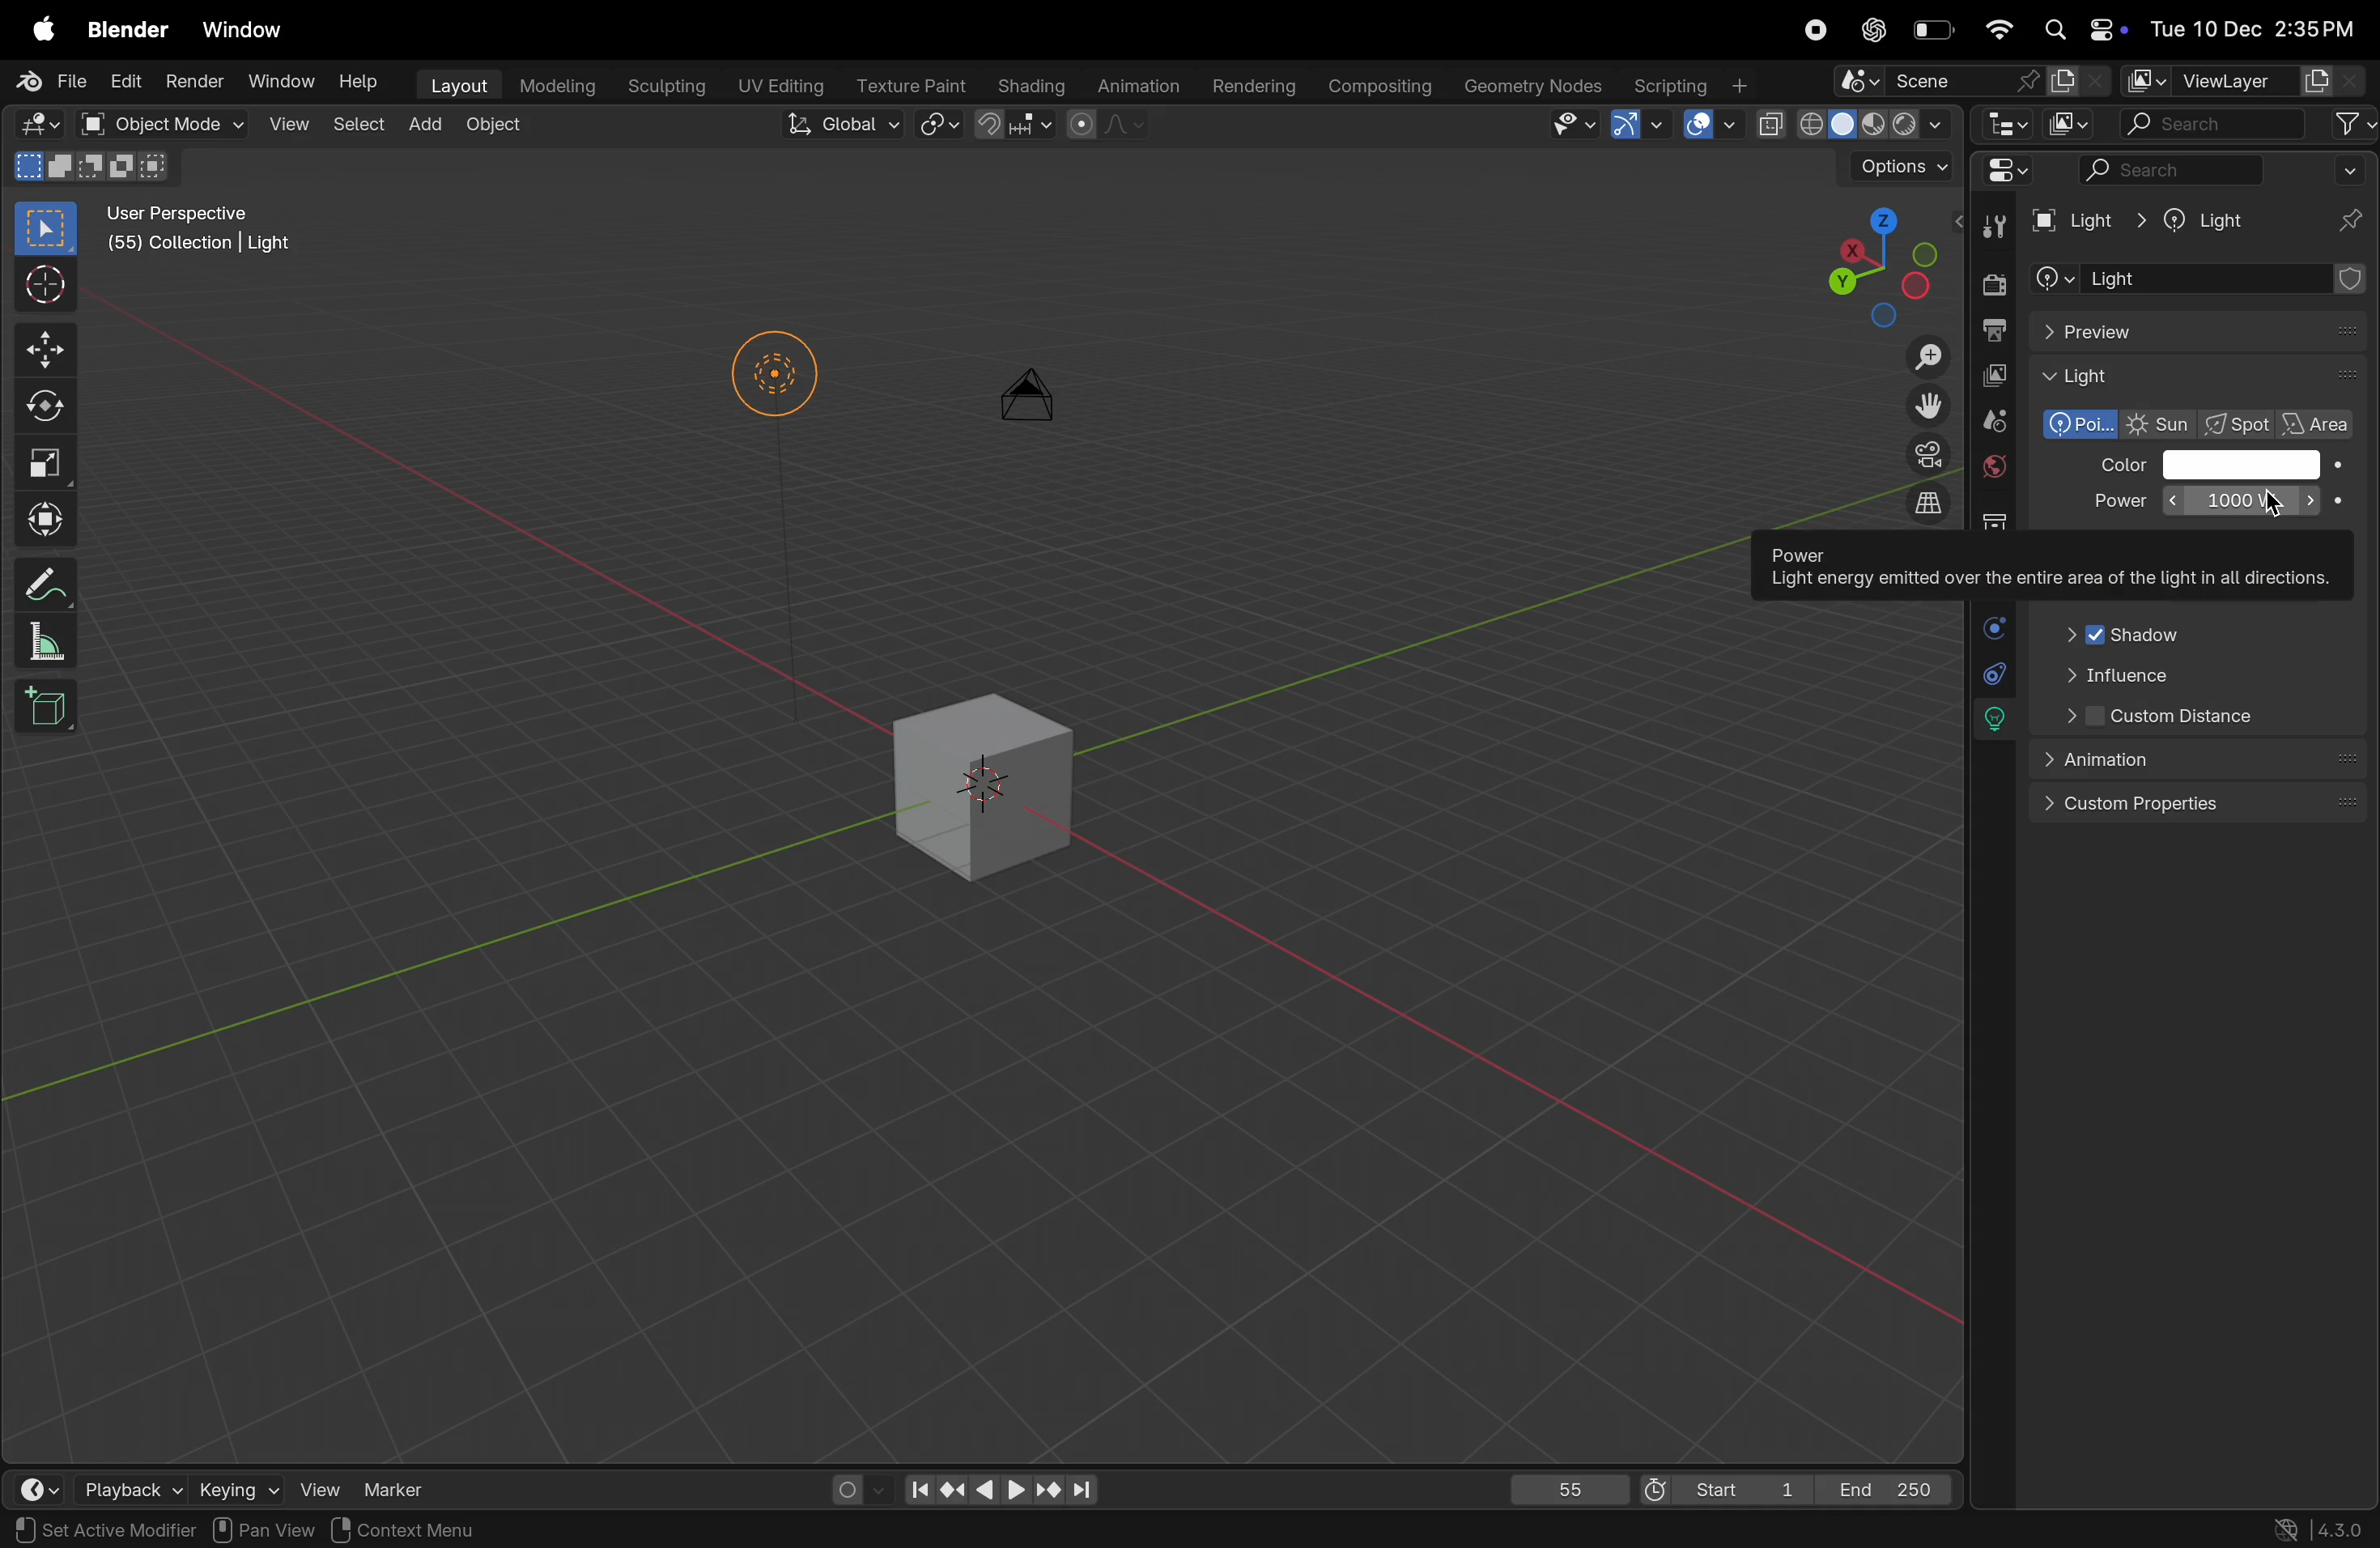  What do you see at coordinates (1567, 125) in the screenshot?
I see `visibility` at bounding box center [1567, 125].